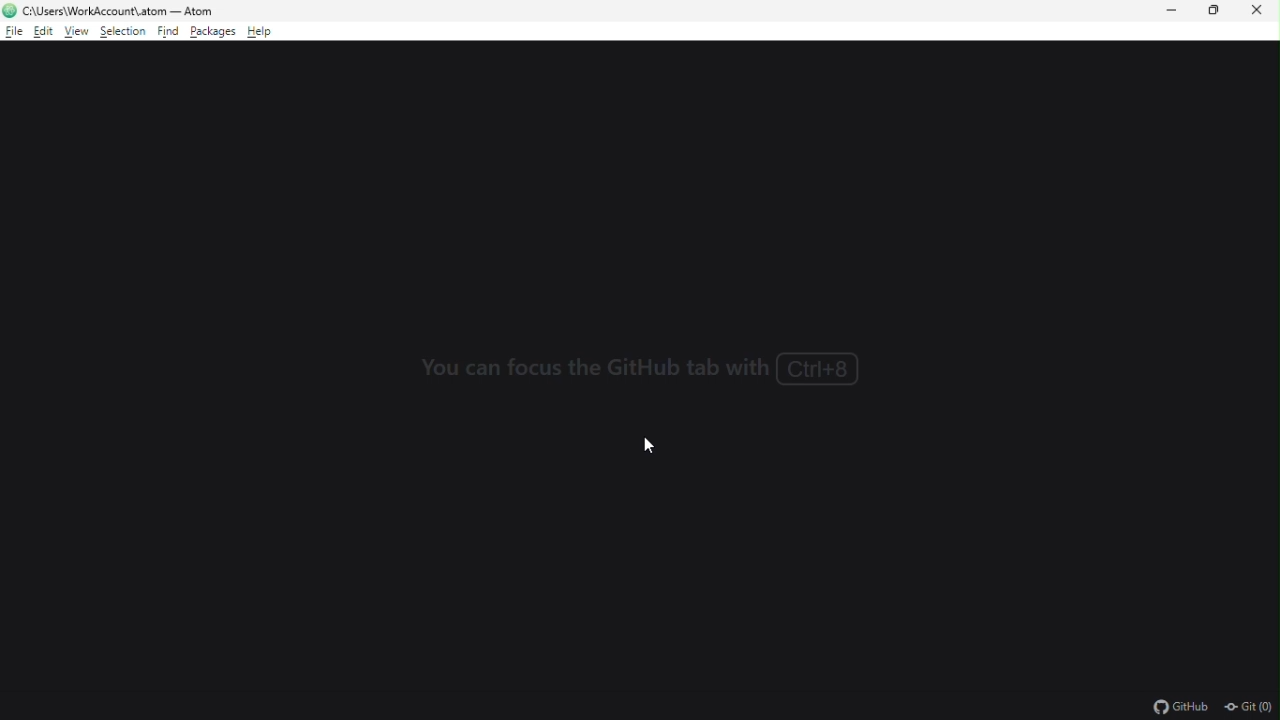  I want to click on minimize, so click(1171, 10).